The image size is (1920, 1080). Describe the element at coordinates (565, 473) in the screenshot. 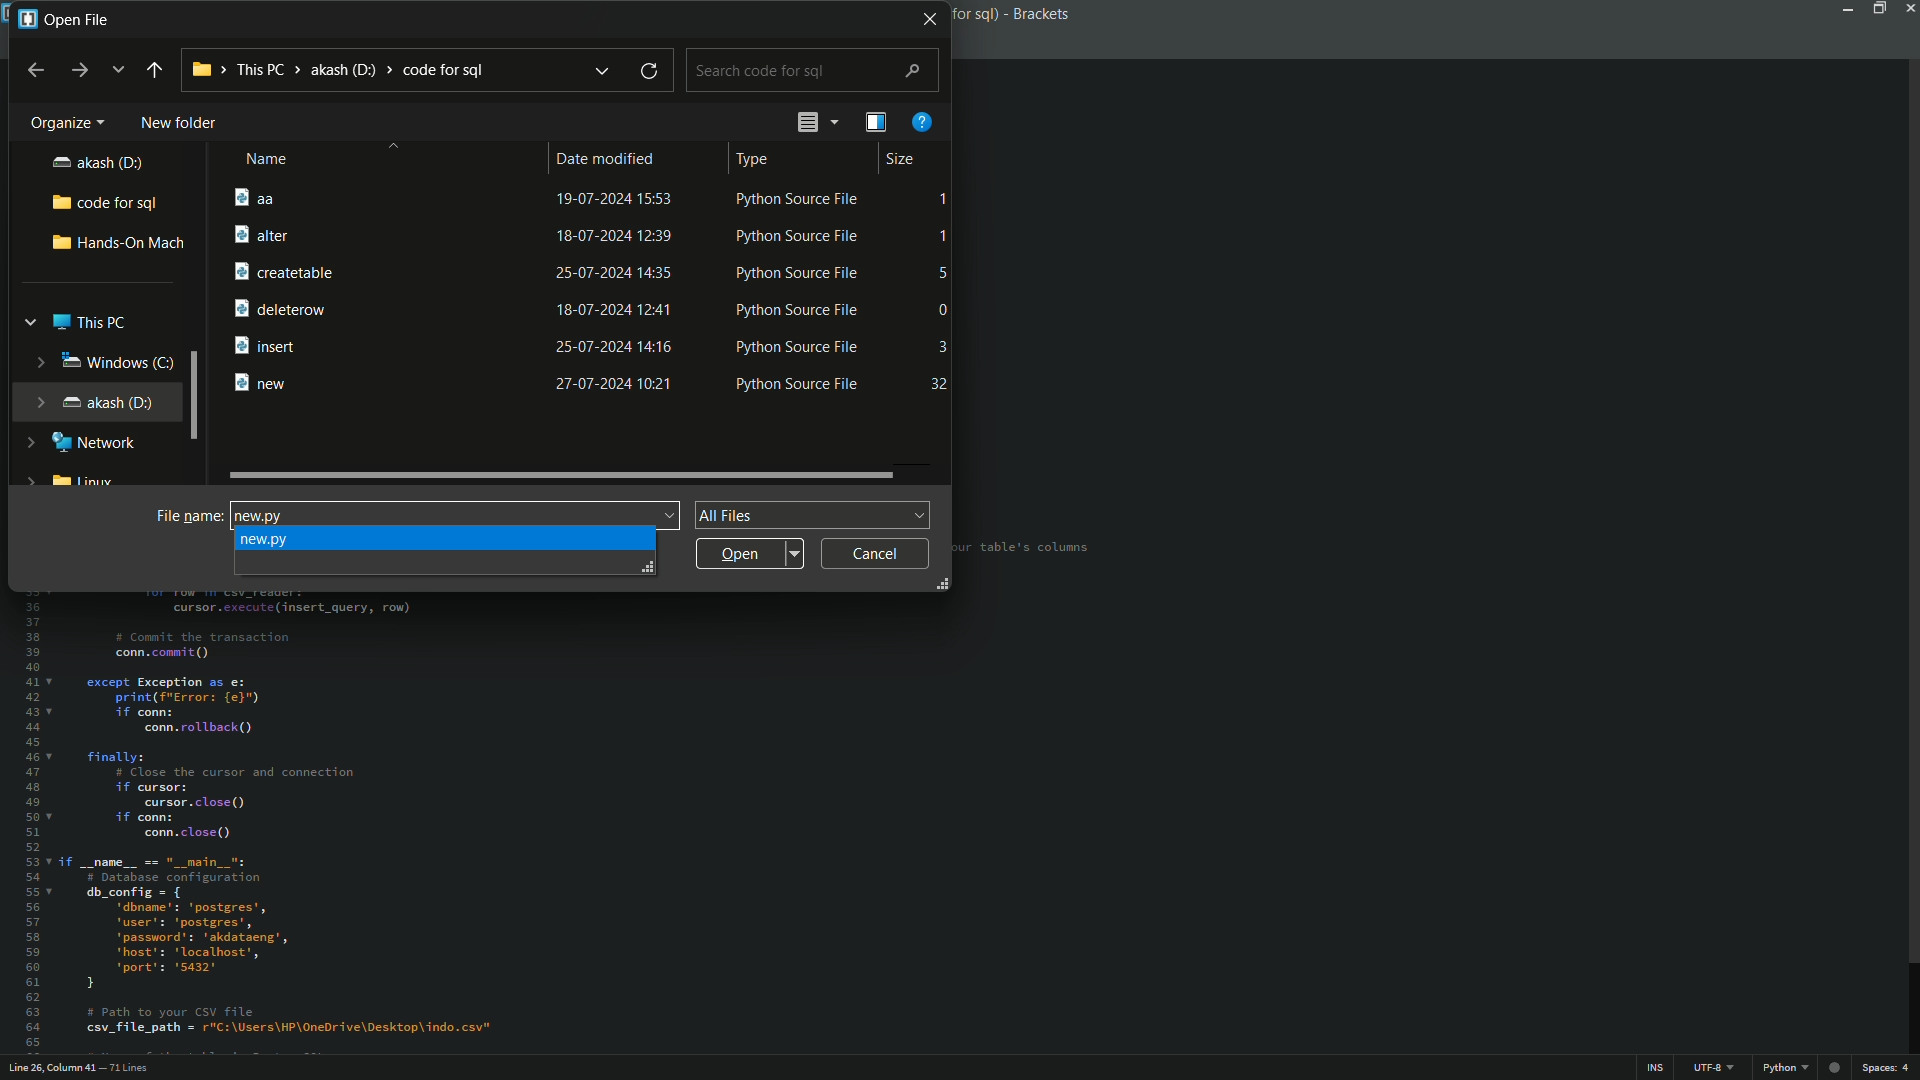

I see `scroll bar` at that location.